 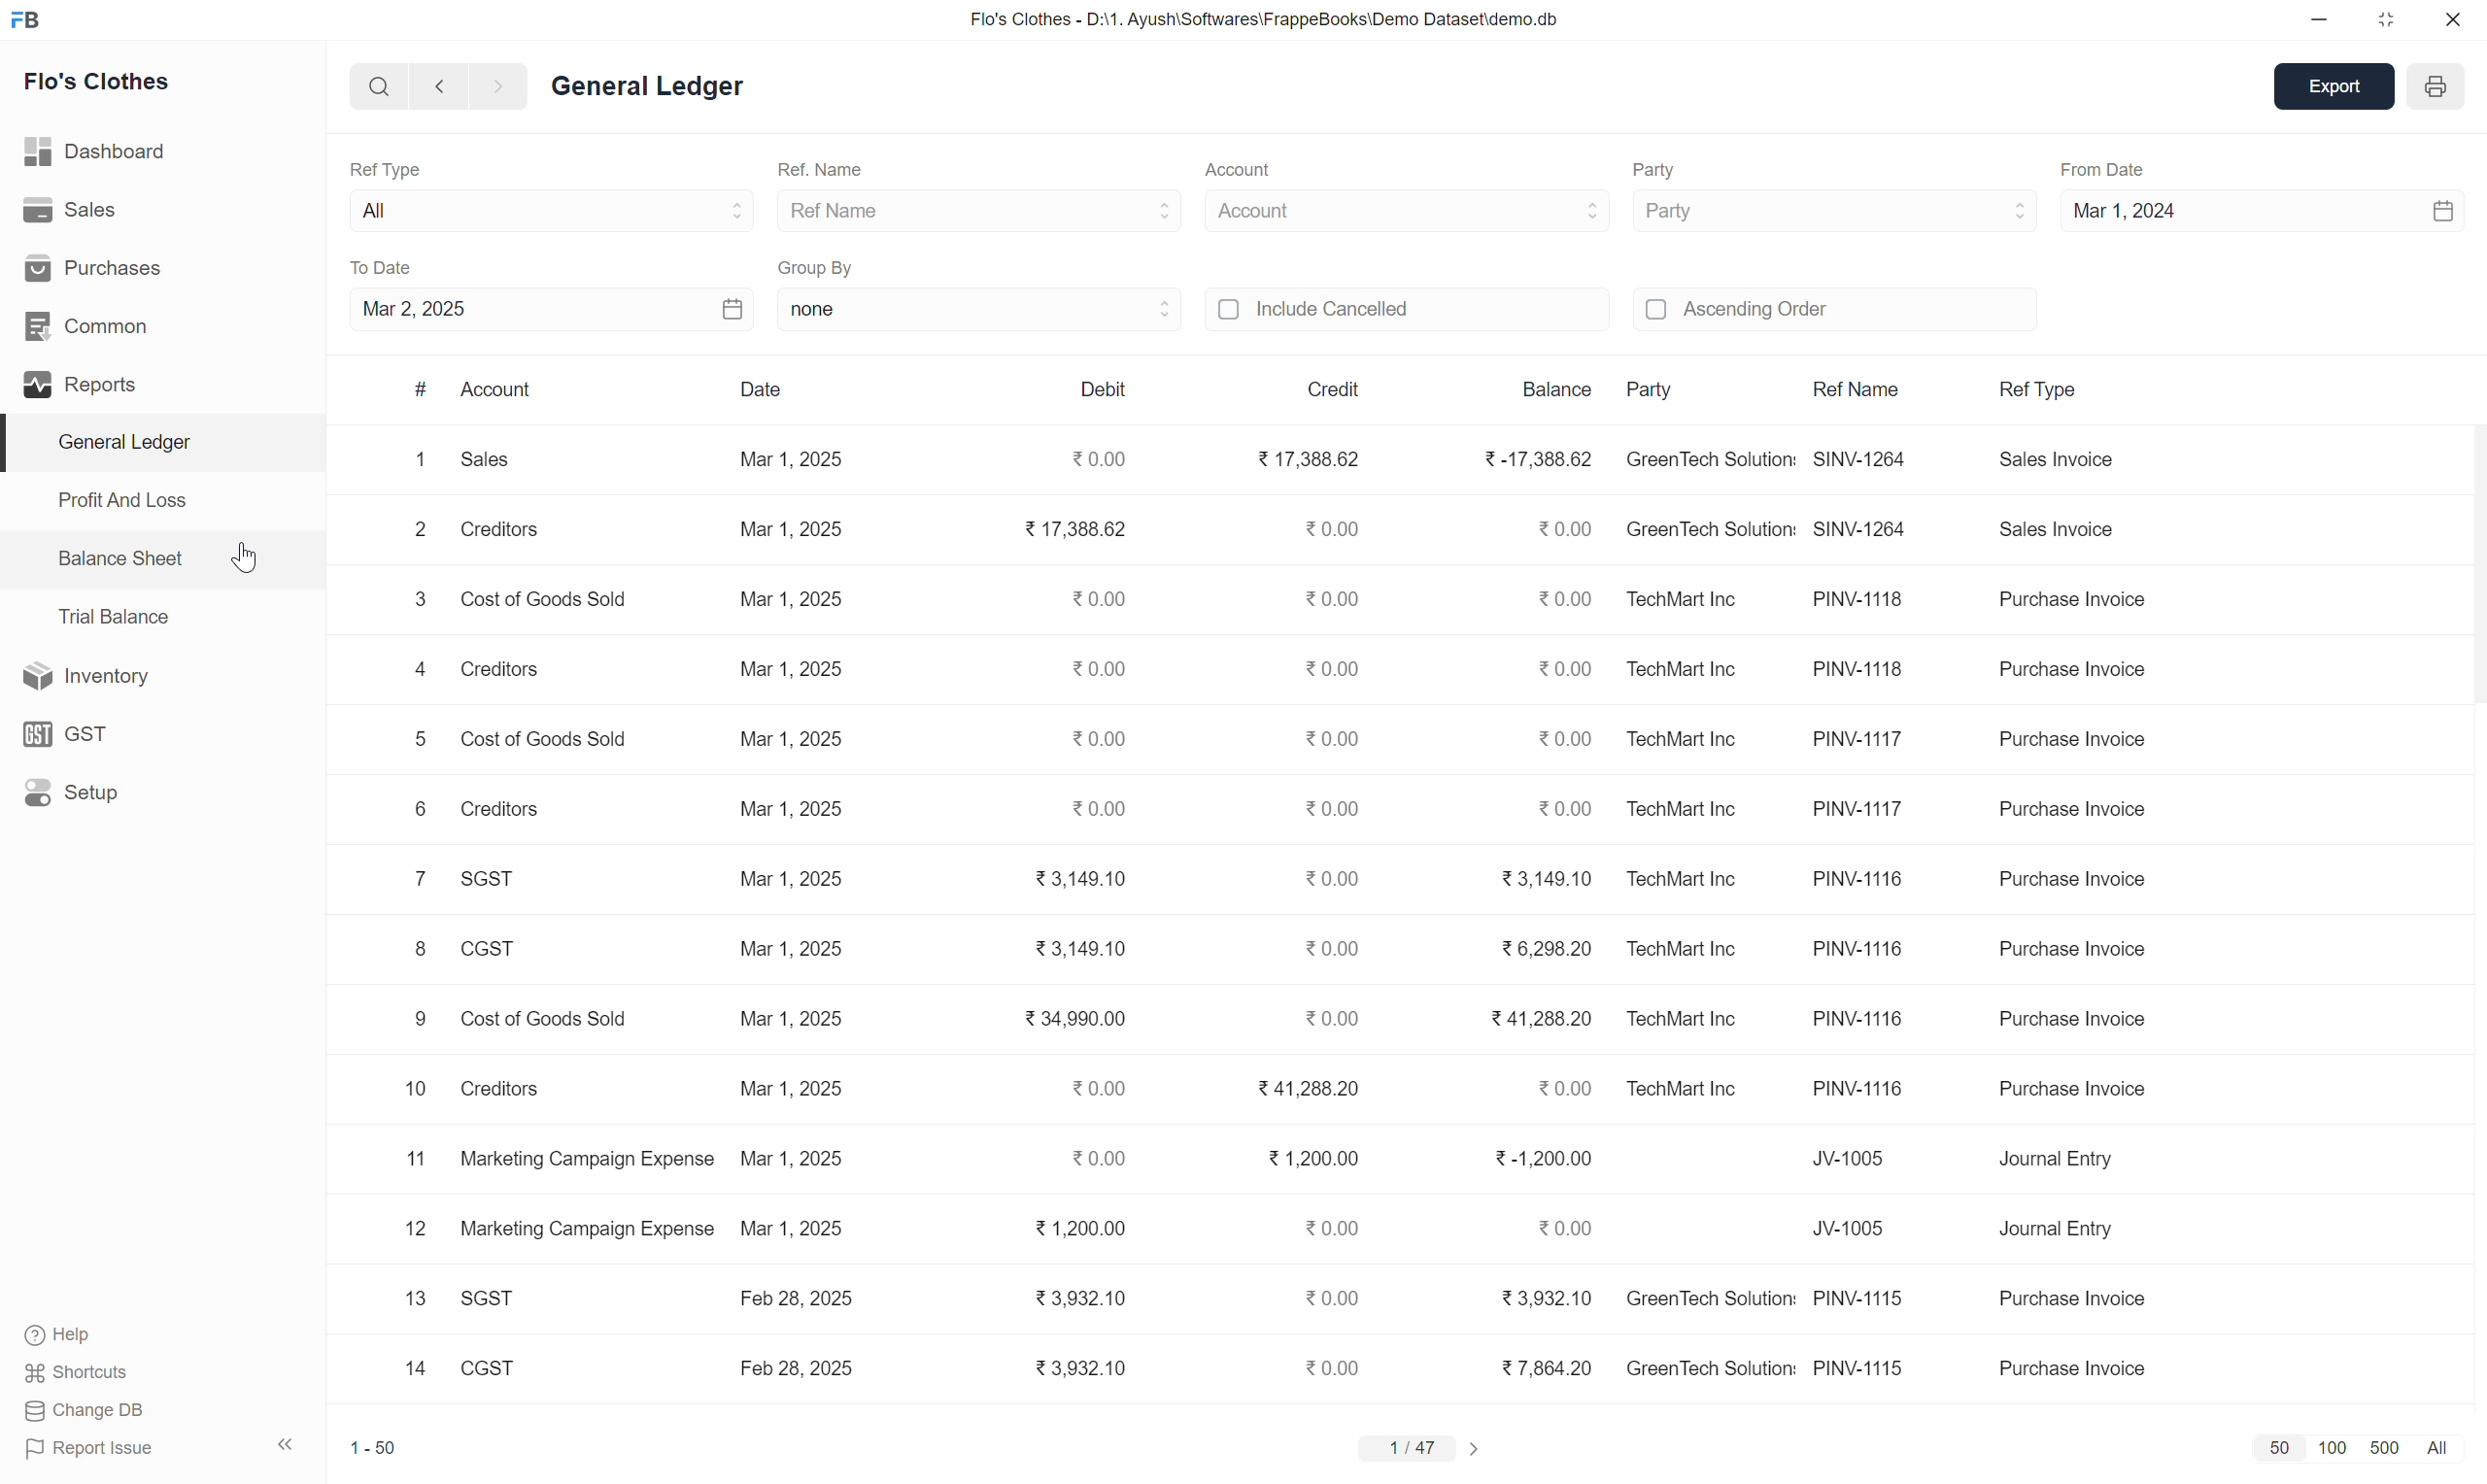 I want to click on Mar 1, 2025, so click(x=795, y=1025).